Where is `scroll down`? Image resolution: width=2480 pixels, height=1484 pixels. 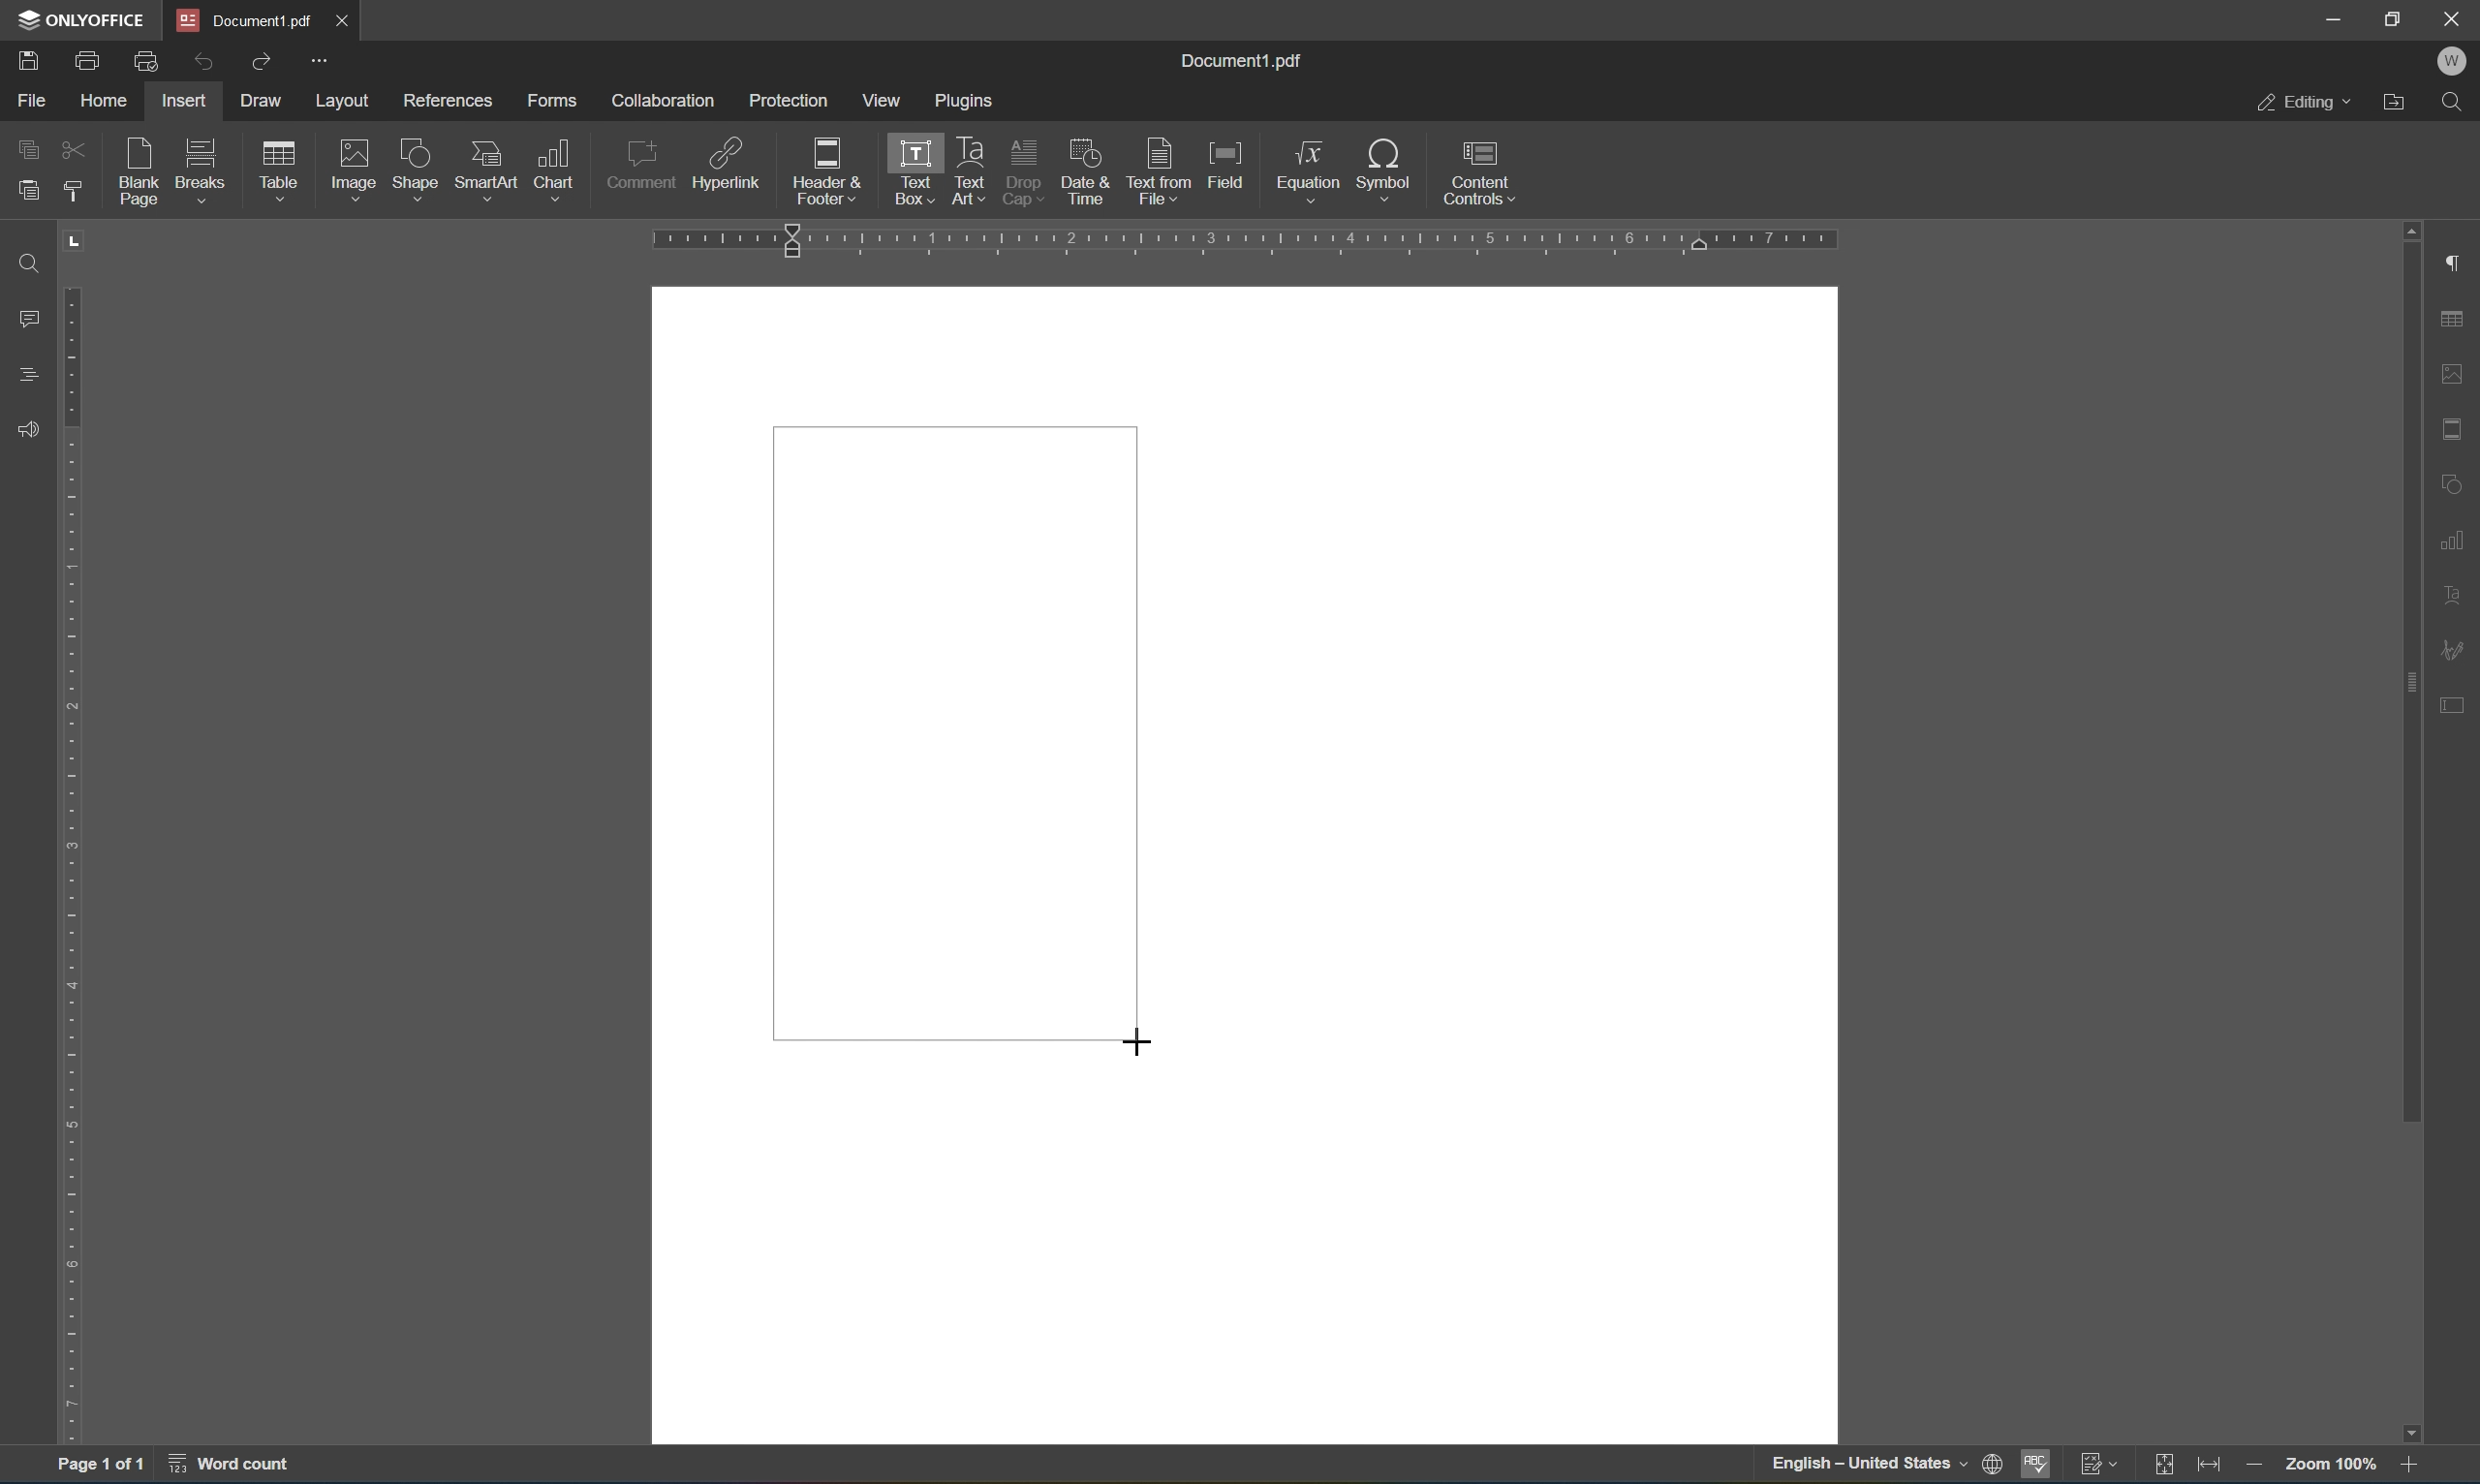
scroll down is located at coordinates (2410, 1433).